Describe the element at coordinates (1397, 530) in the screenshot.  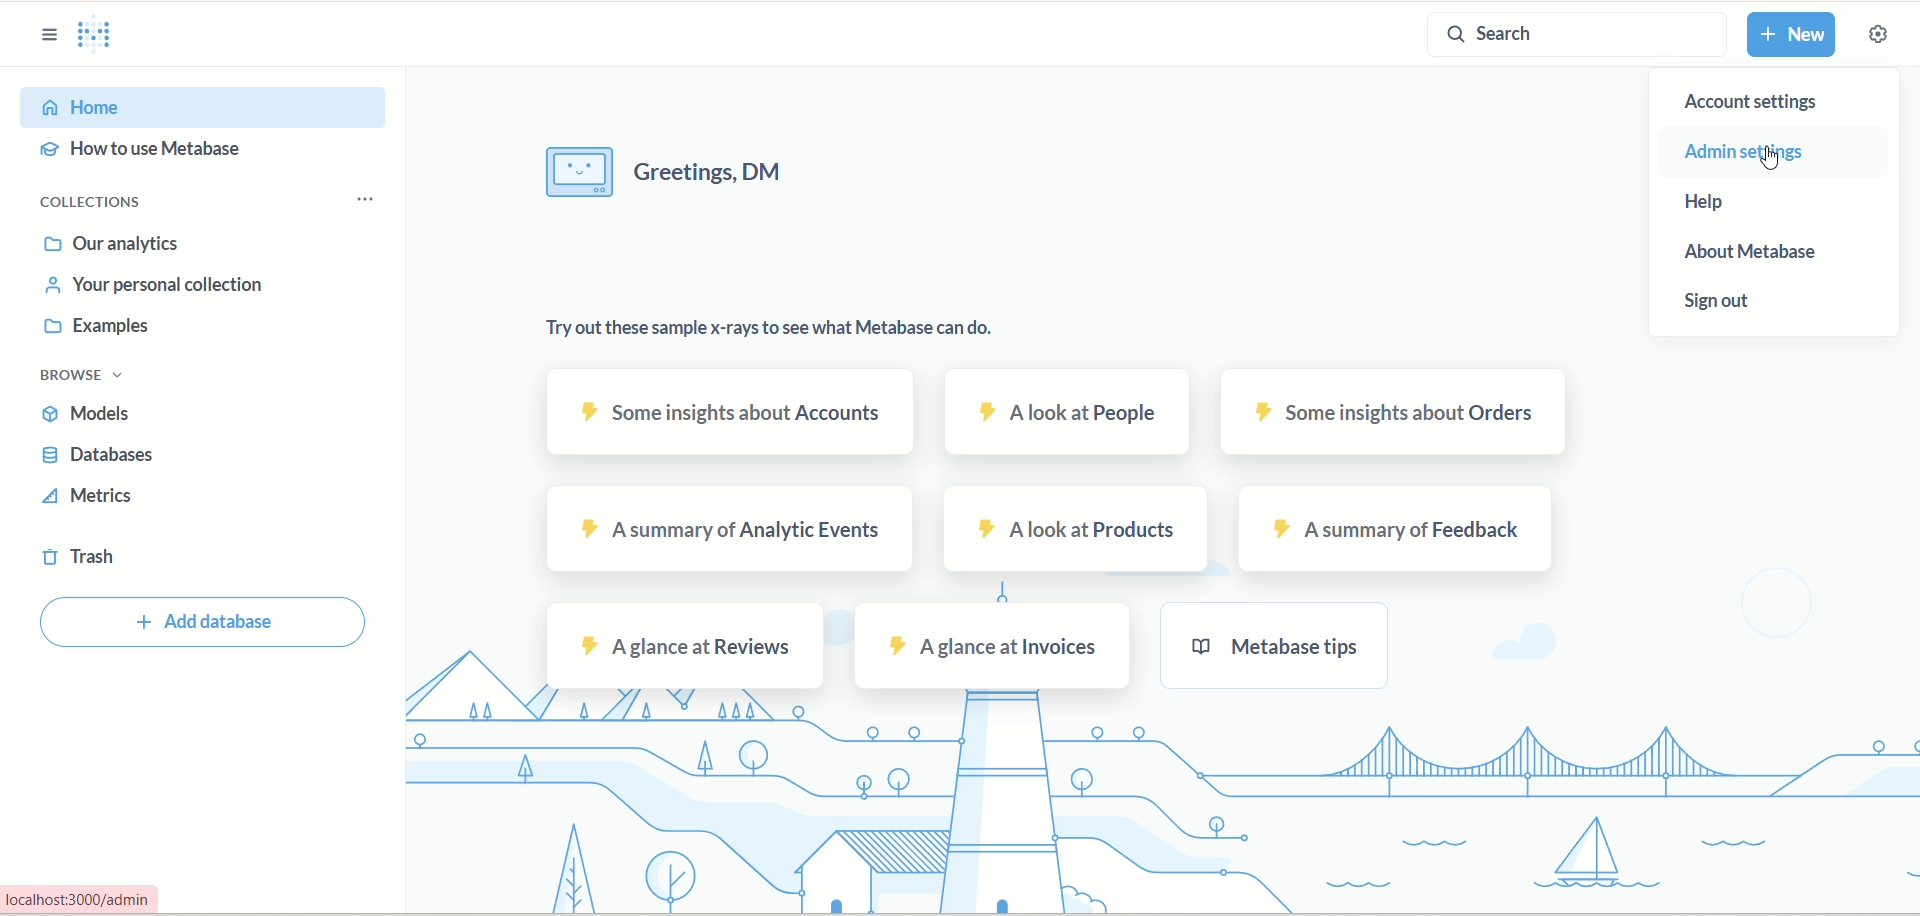
I see `A summary of feedback` at that location.